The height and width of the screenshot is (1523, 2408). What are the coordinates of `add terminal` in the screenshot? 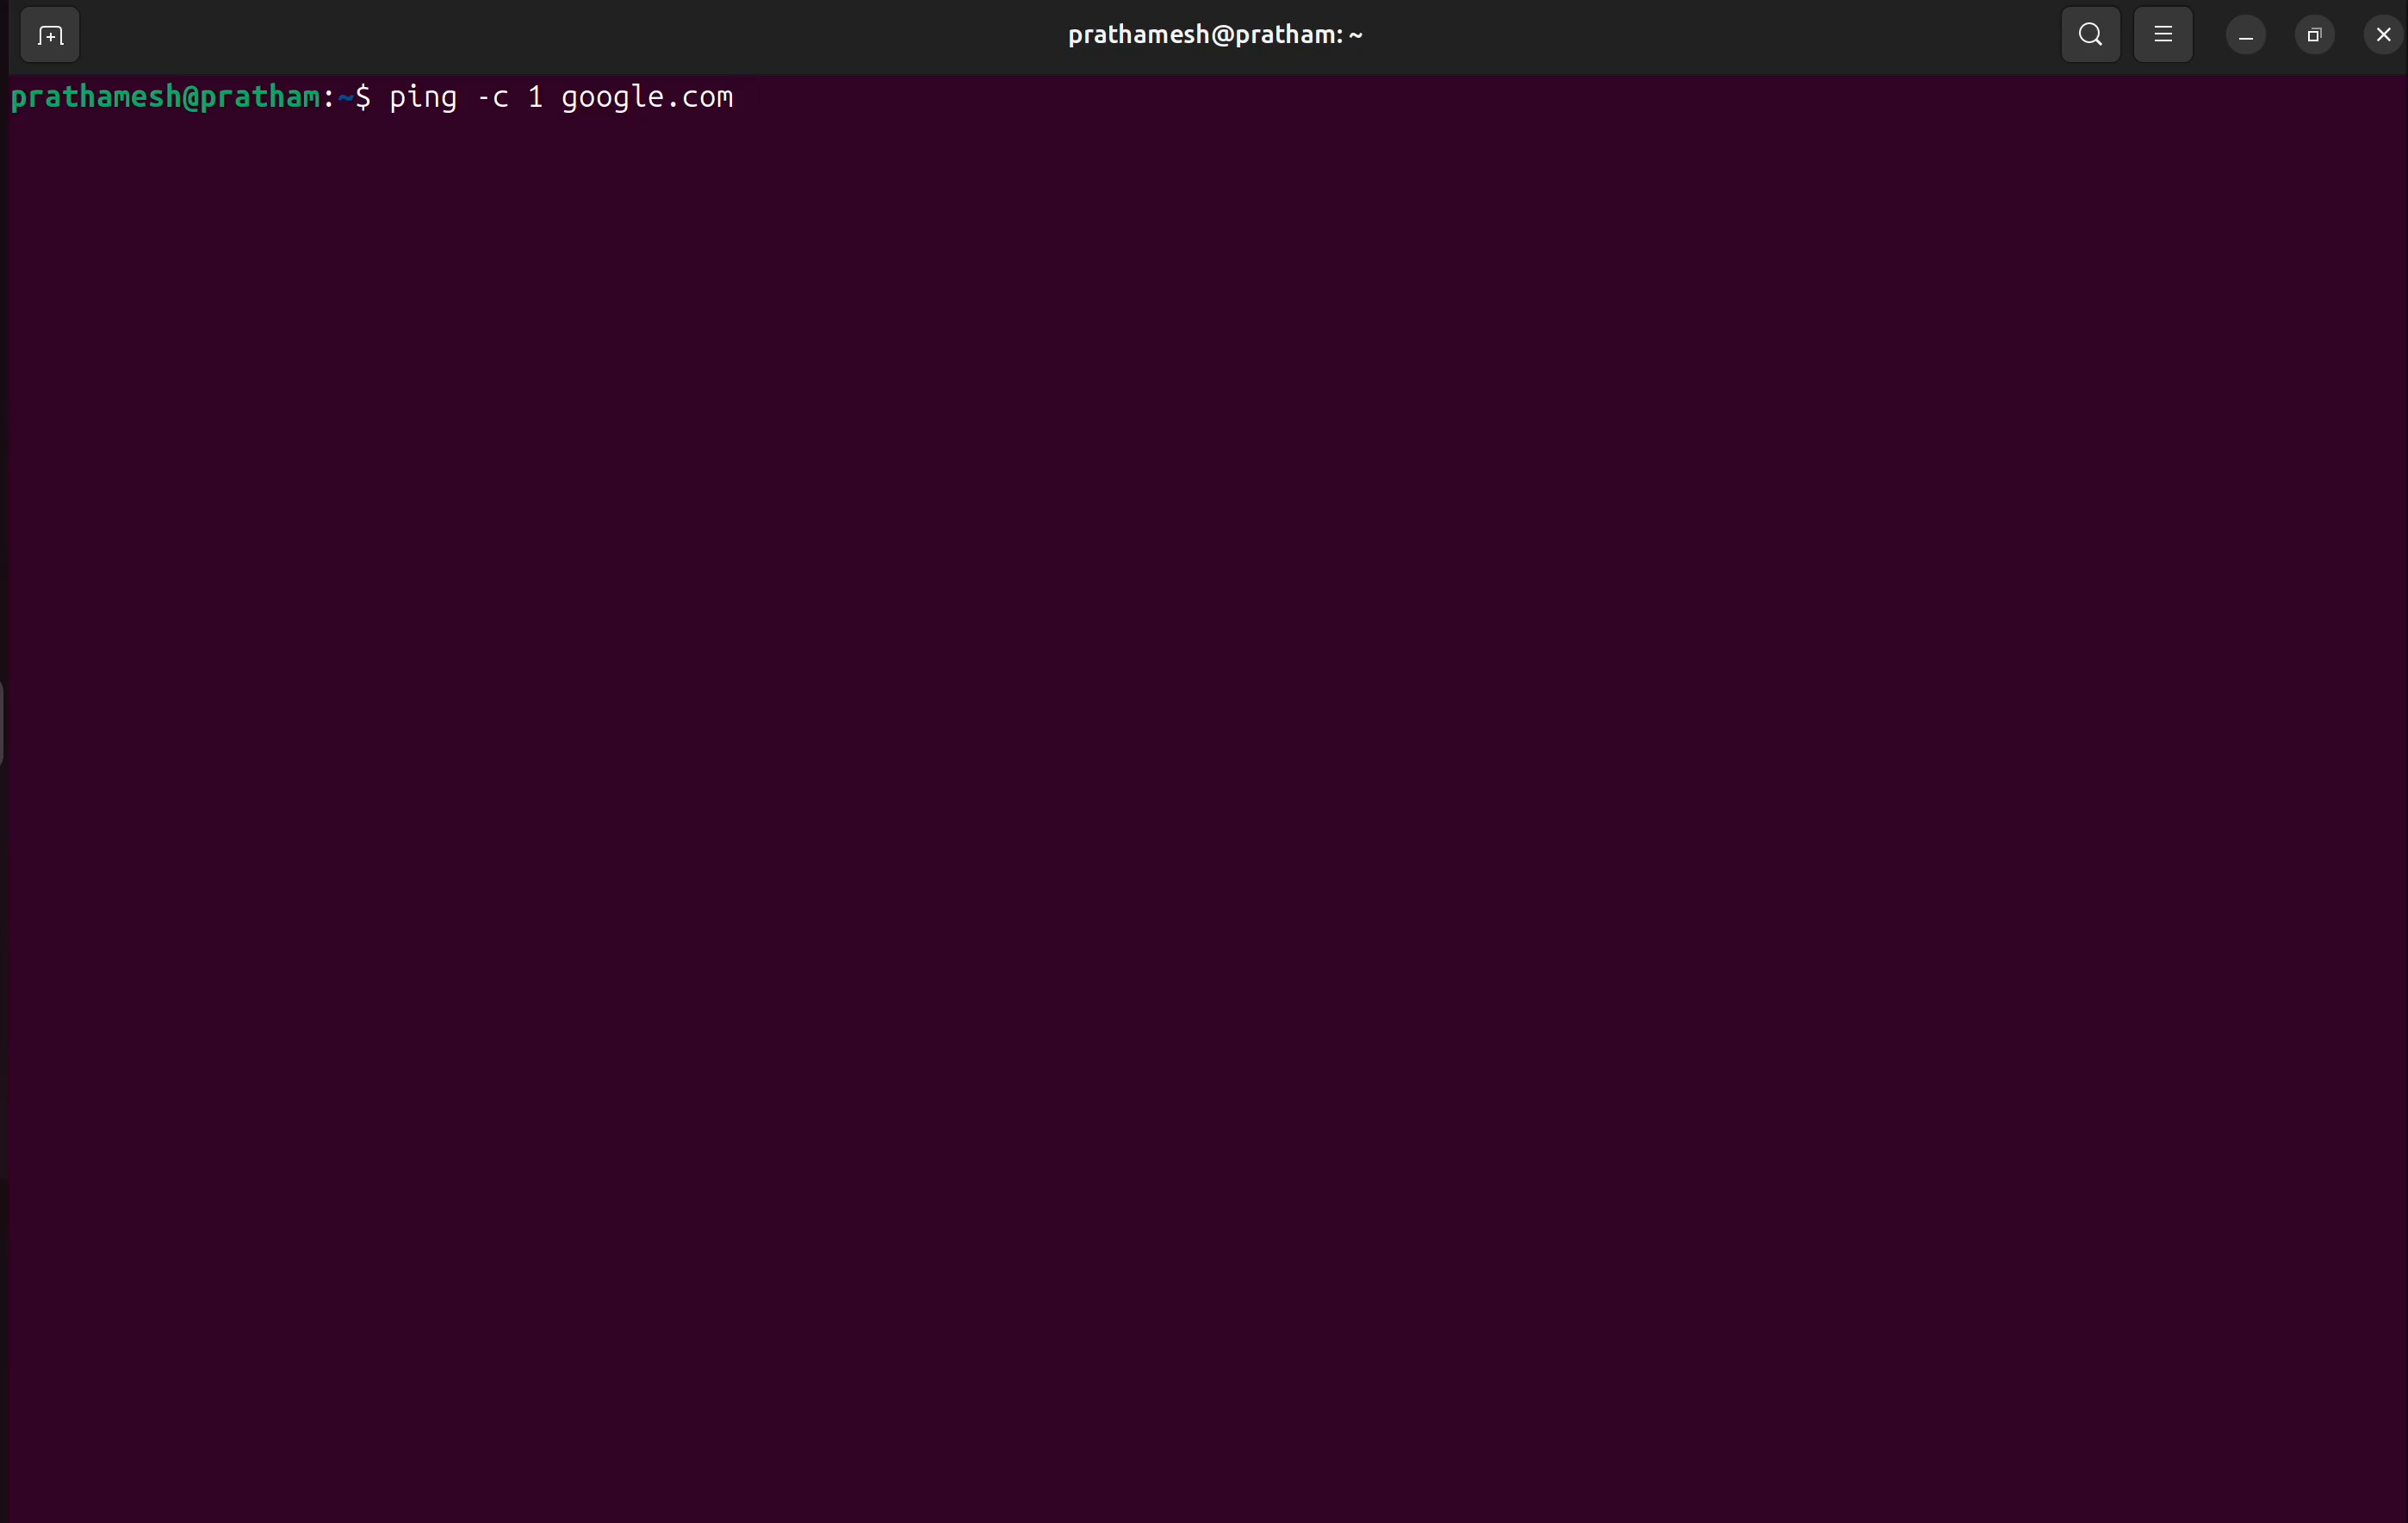 It's located at (49, 37).